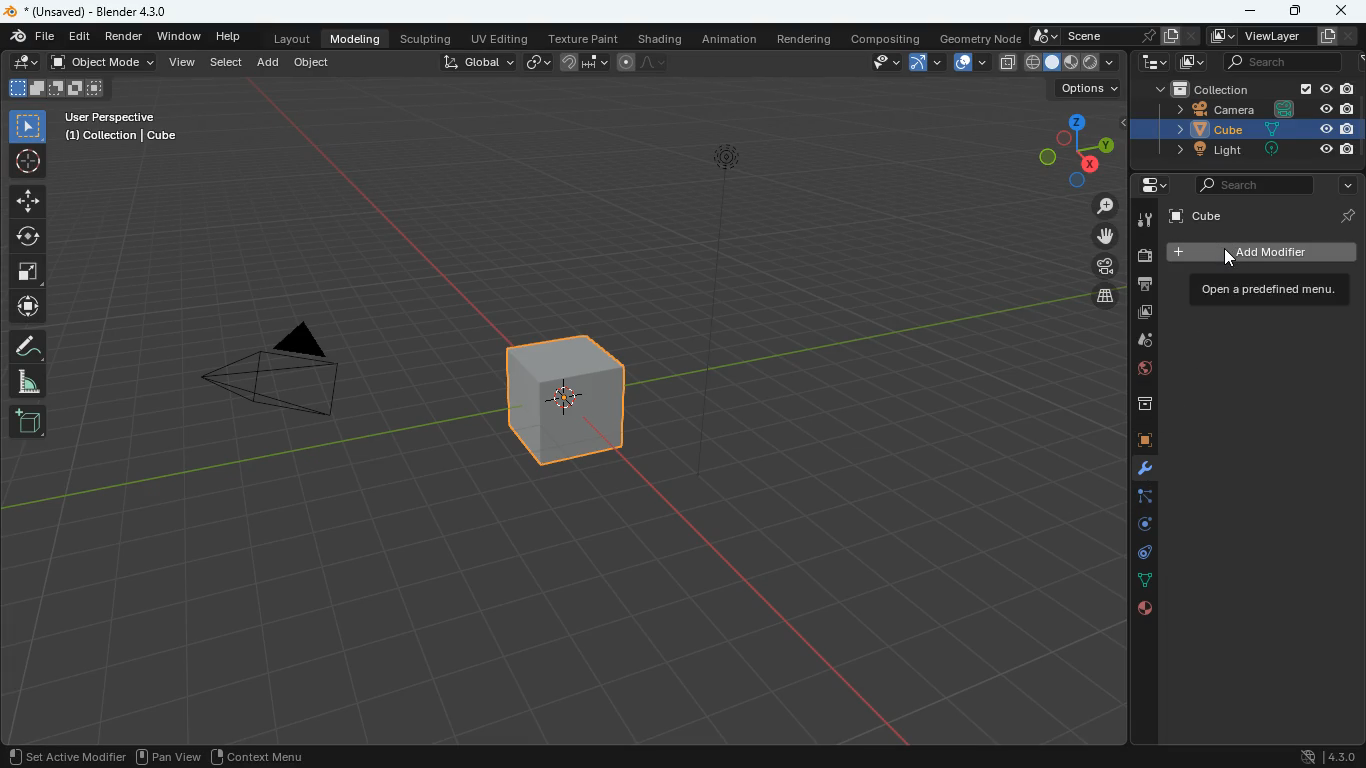 This screenshot has height=768, width=1366. Describe the element at coordinates (730, 42) in the screenshot. I see `animation` at that location.